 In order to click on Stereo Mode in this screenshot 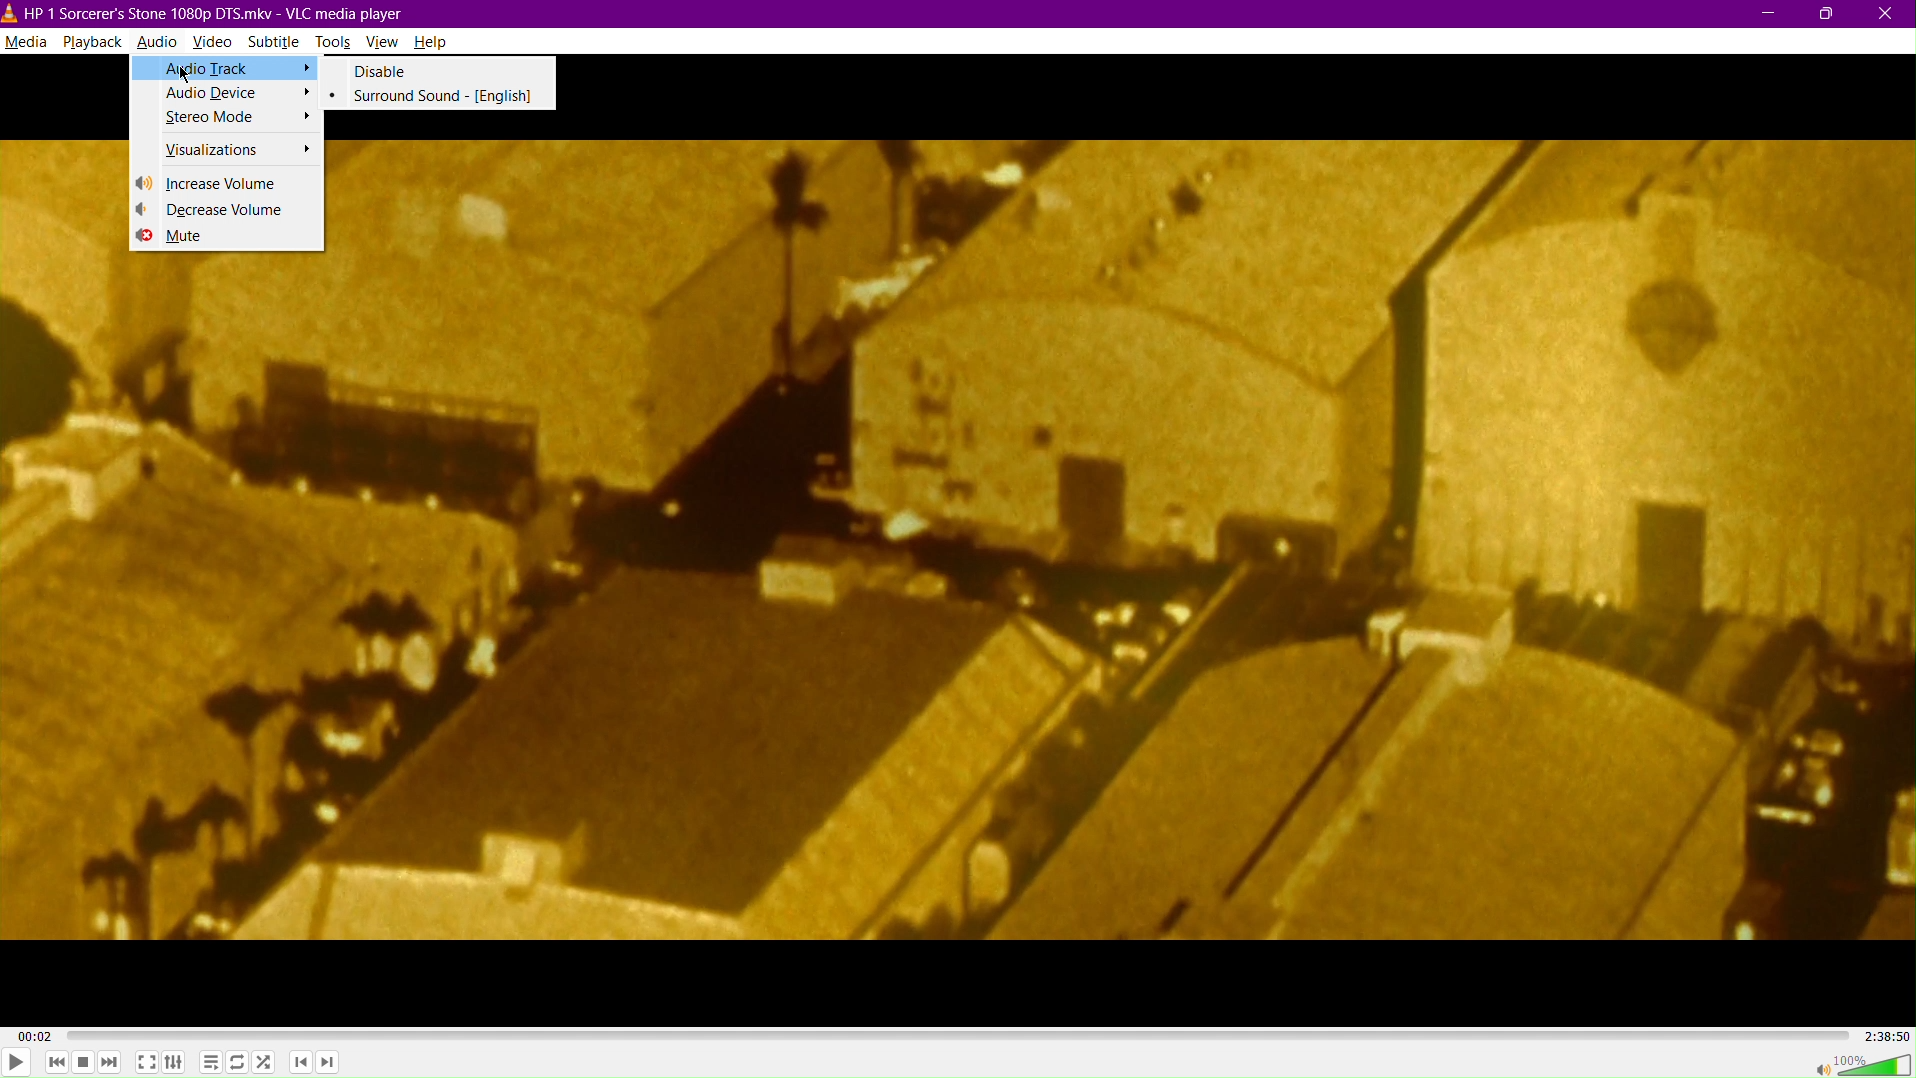, I will do `click(226, 121)`.